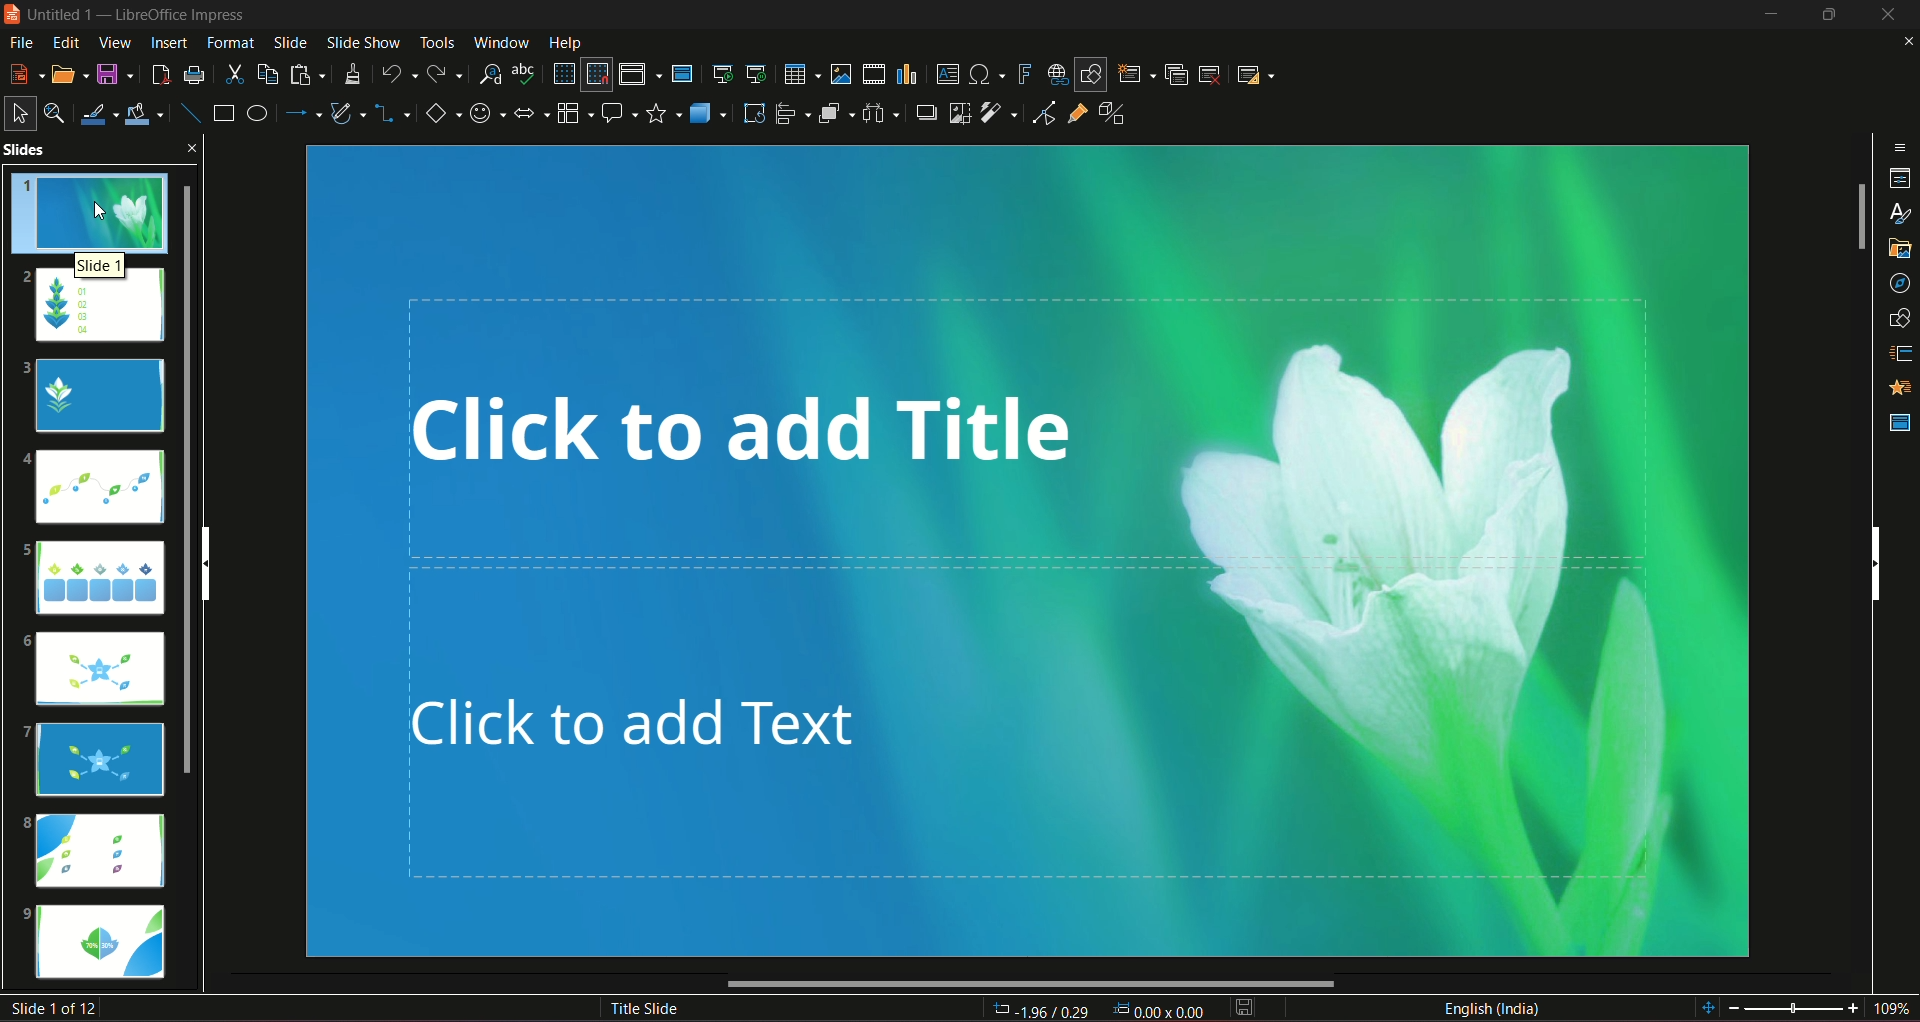 This screenshot has height=1022, width=1920. Describe the element at coordinates (98, 396) in the screenshot. I see `slide 3` at that location.